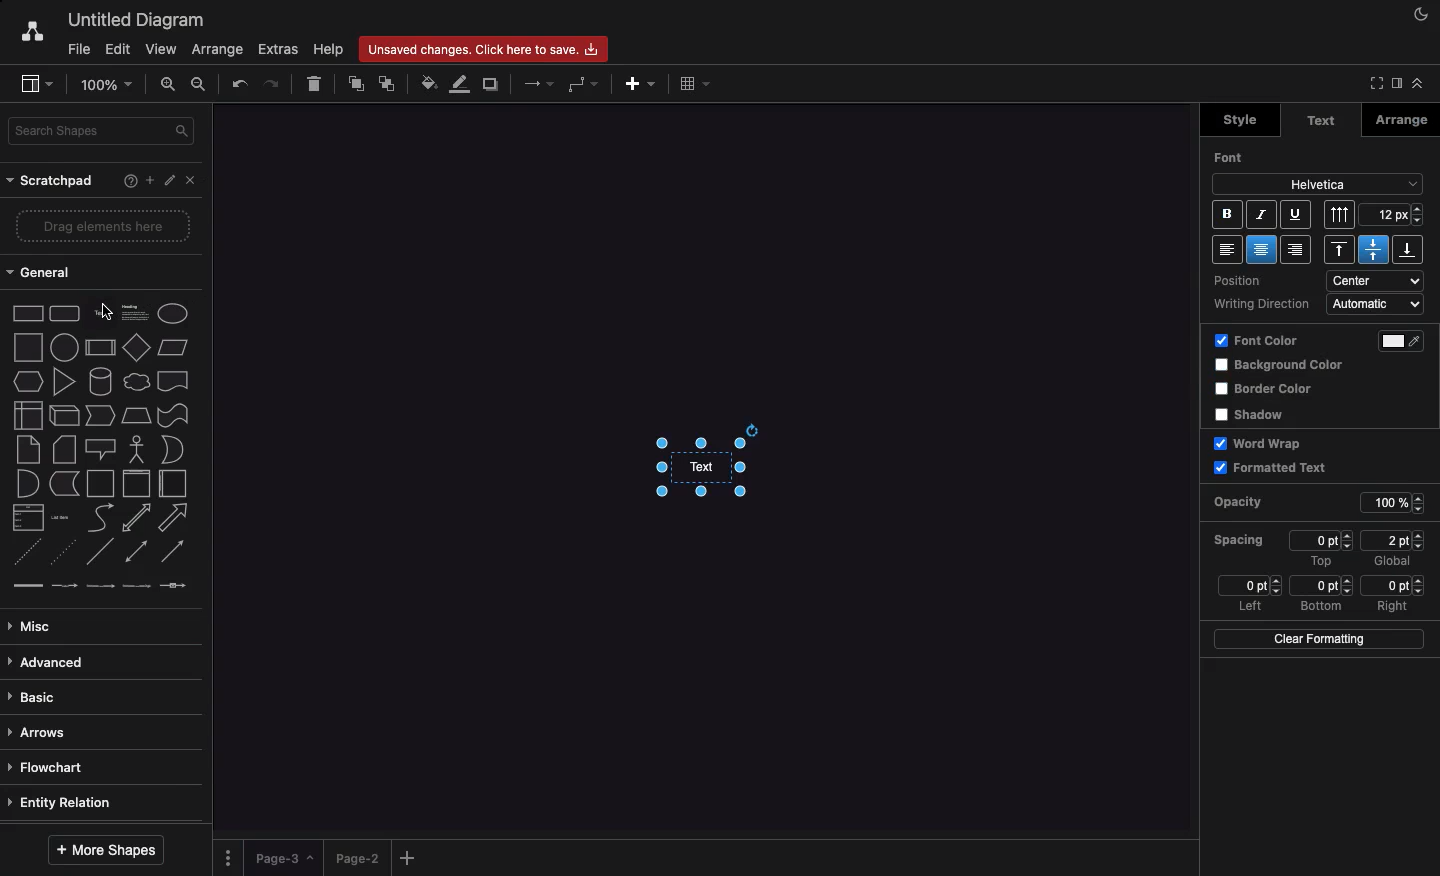  What do you see at coordinates (100, 415) in the screenshot?
I see `step` at bounding box center [100, 415].